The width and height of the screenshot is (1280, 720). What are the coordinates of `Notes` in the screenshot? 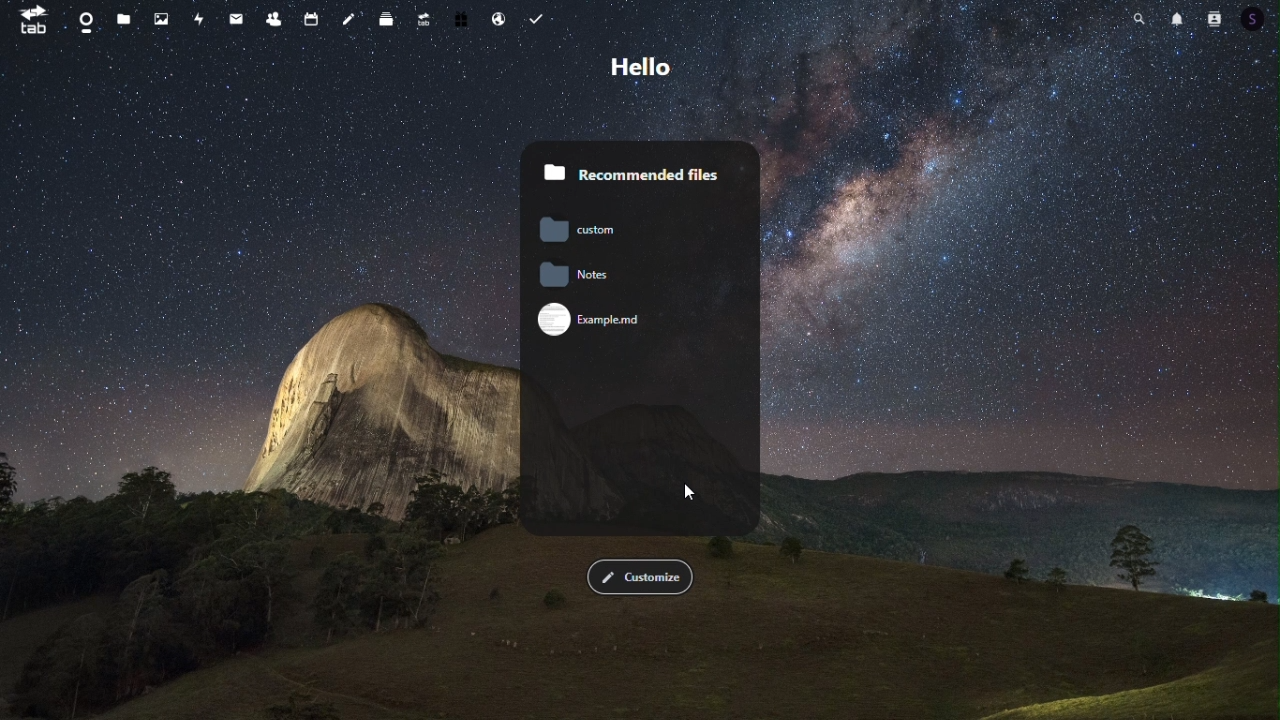 It's located at (618, 276).